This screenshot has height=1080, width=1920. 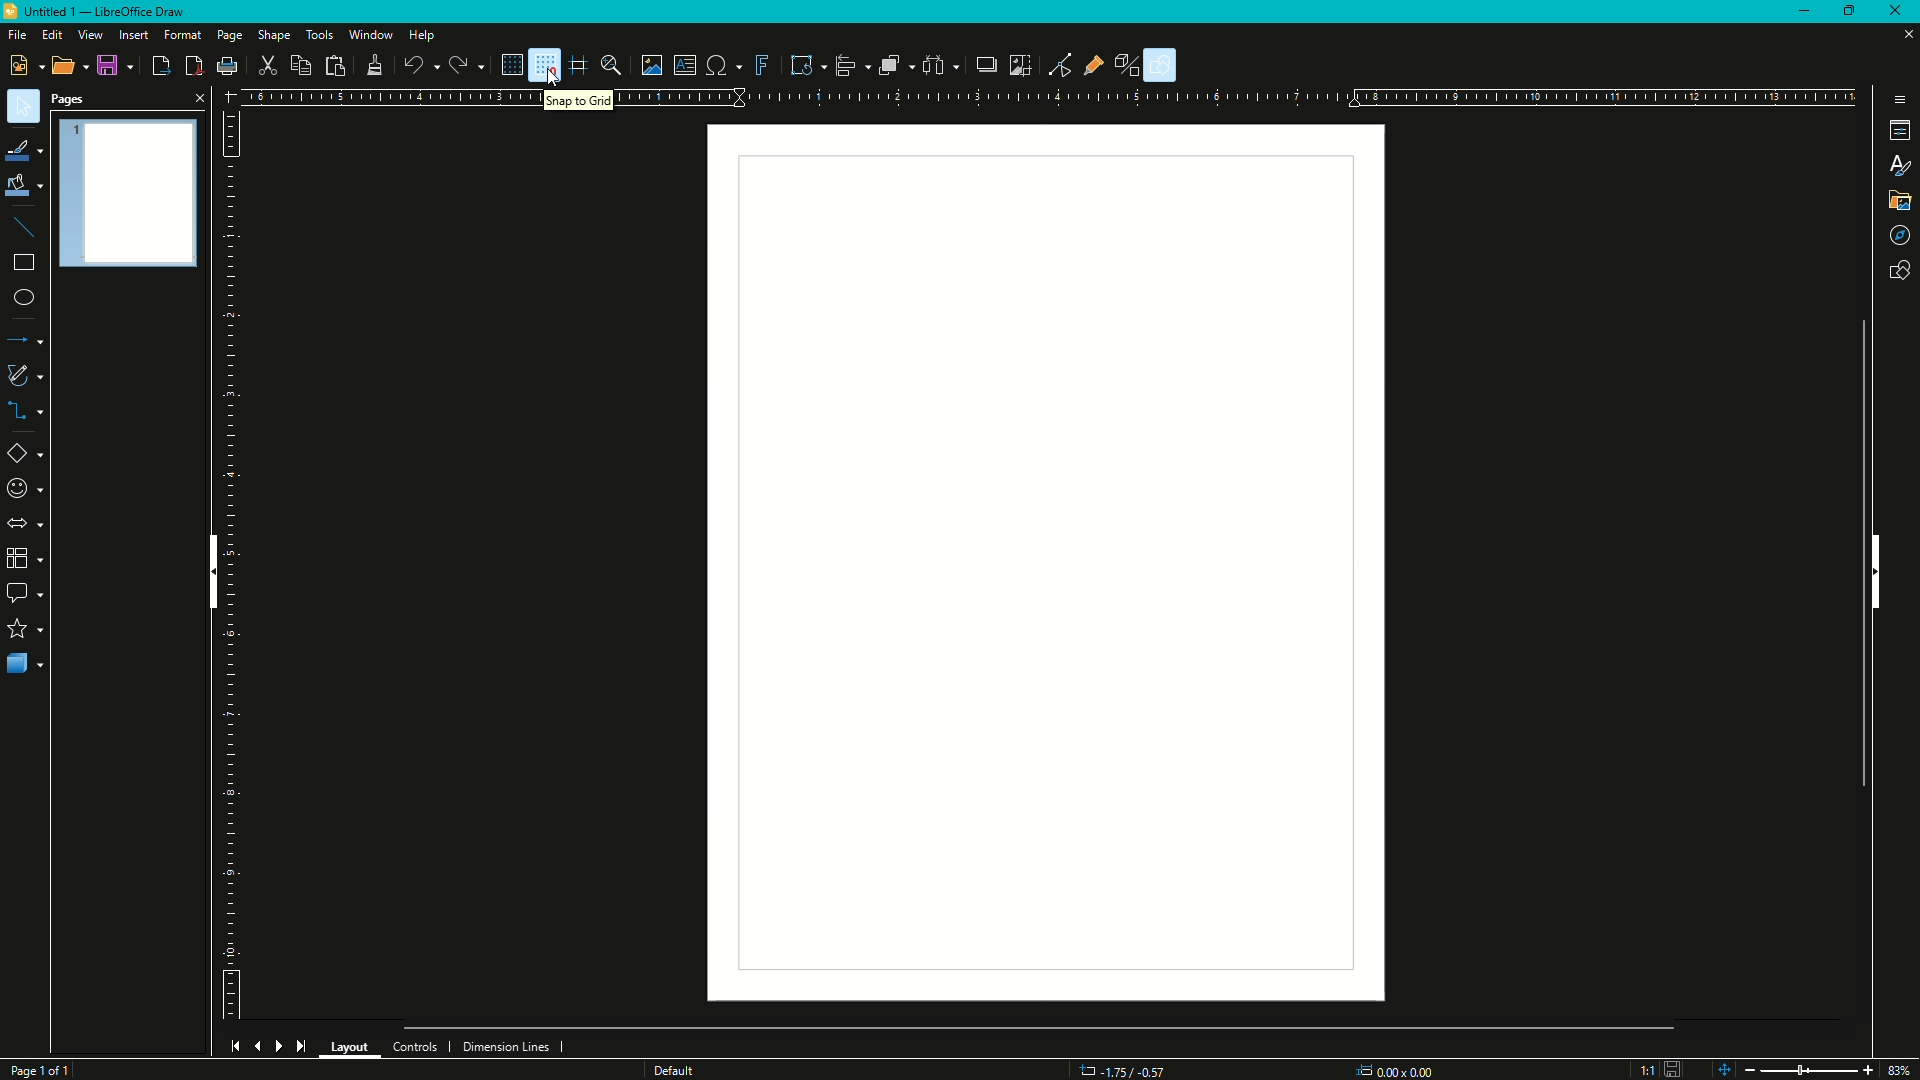 What do you see at coordinates (69, 96) in the screenshot?
I see `Pages` at bounding box center [69, 96].